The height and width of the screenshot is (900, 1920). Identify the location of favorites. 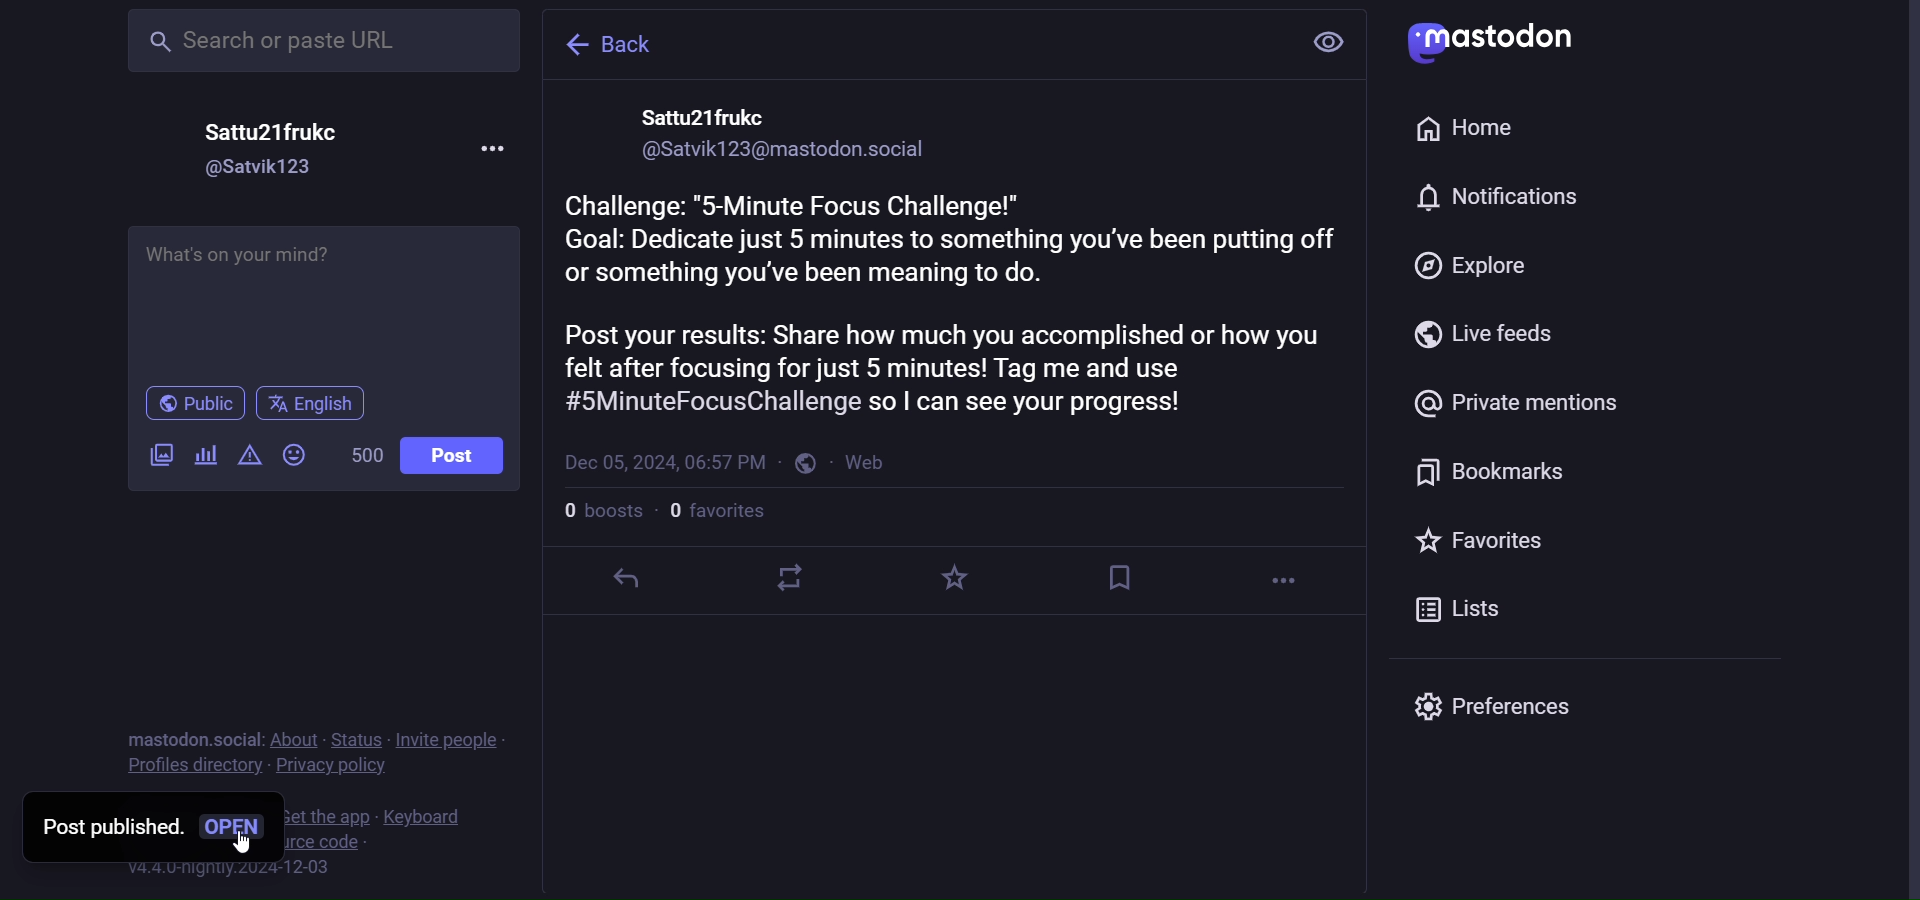
(1487, 543).